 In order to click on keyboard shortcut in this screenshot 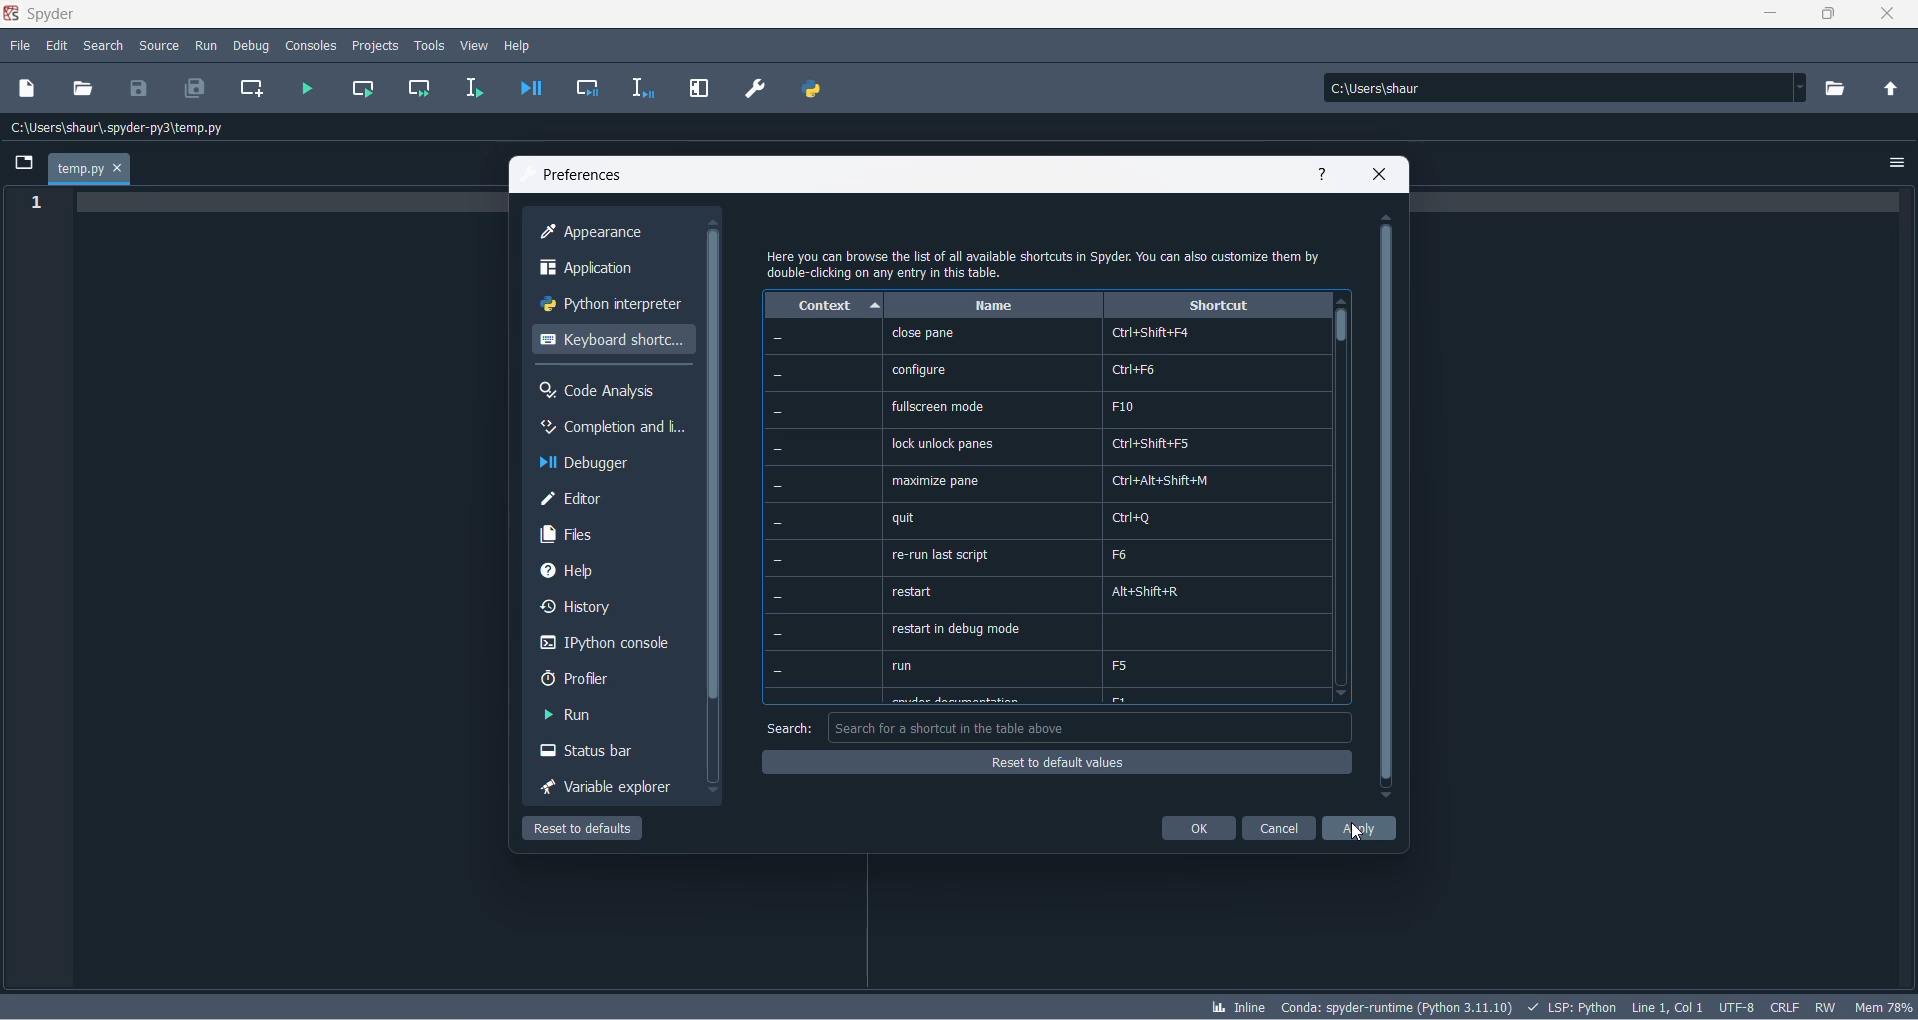, I will do `click(611, 341)`.